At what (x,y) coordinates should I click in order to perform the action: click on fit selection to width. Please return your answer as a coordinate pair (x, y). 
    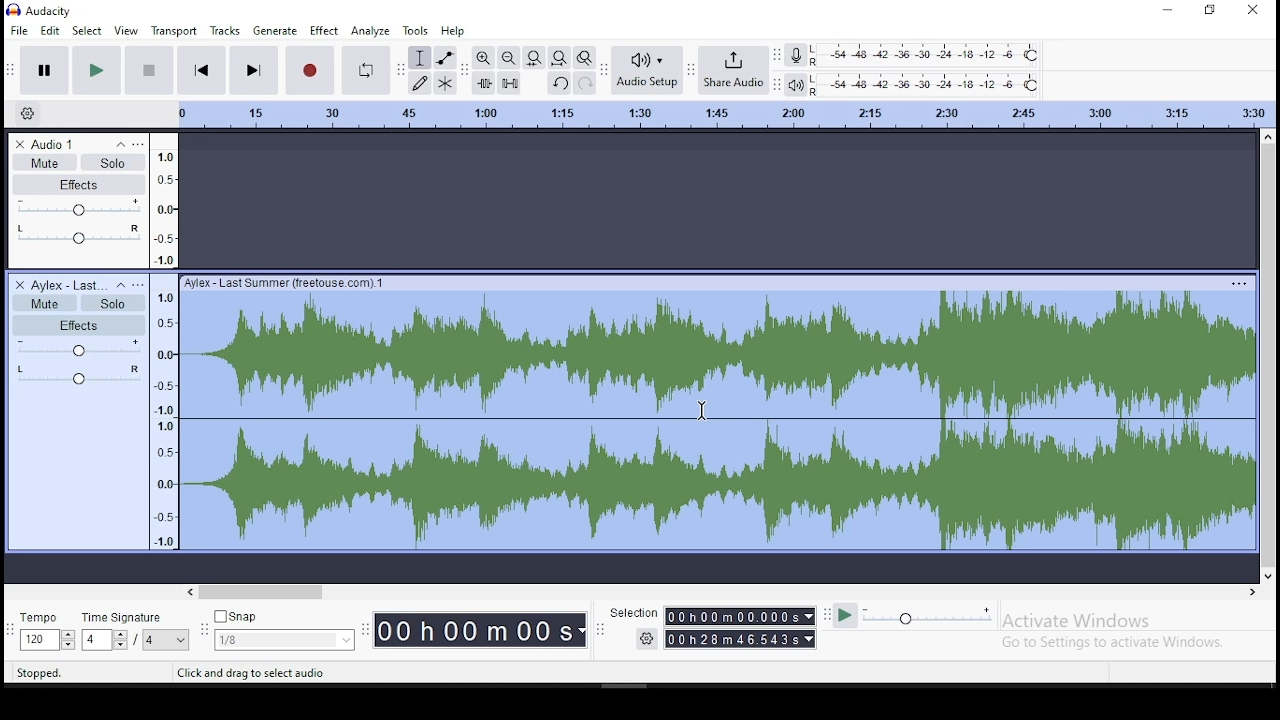
    Looking at the image, I should click on (534, 58).